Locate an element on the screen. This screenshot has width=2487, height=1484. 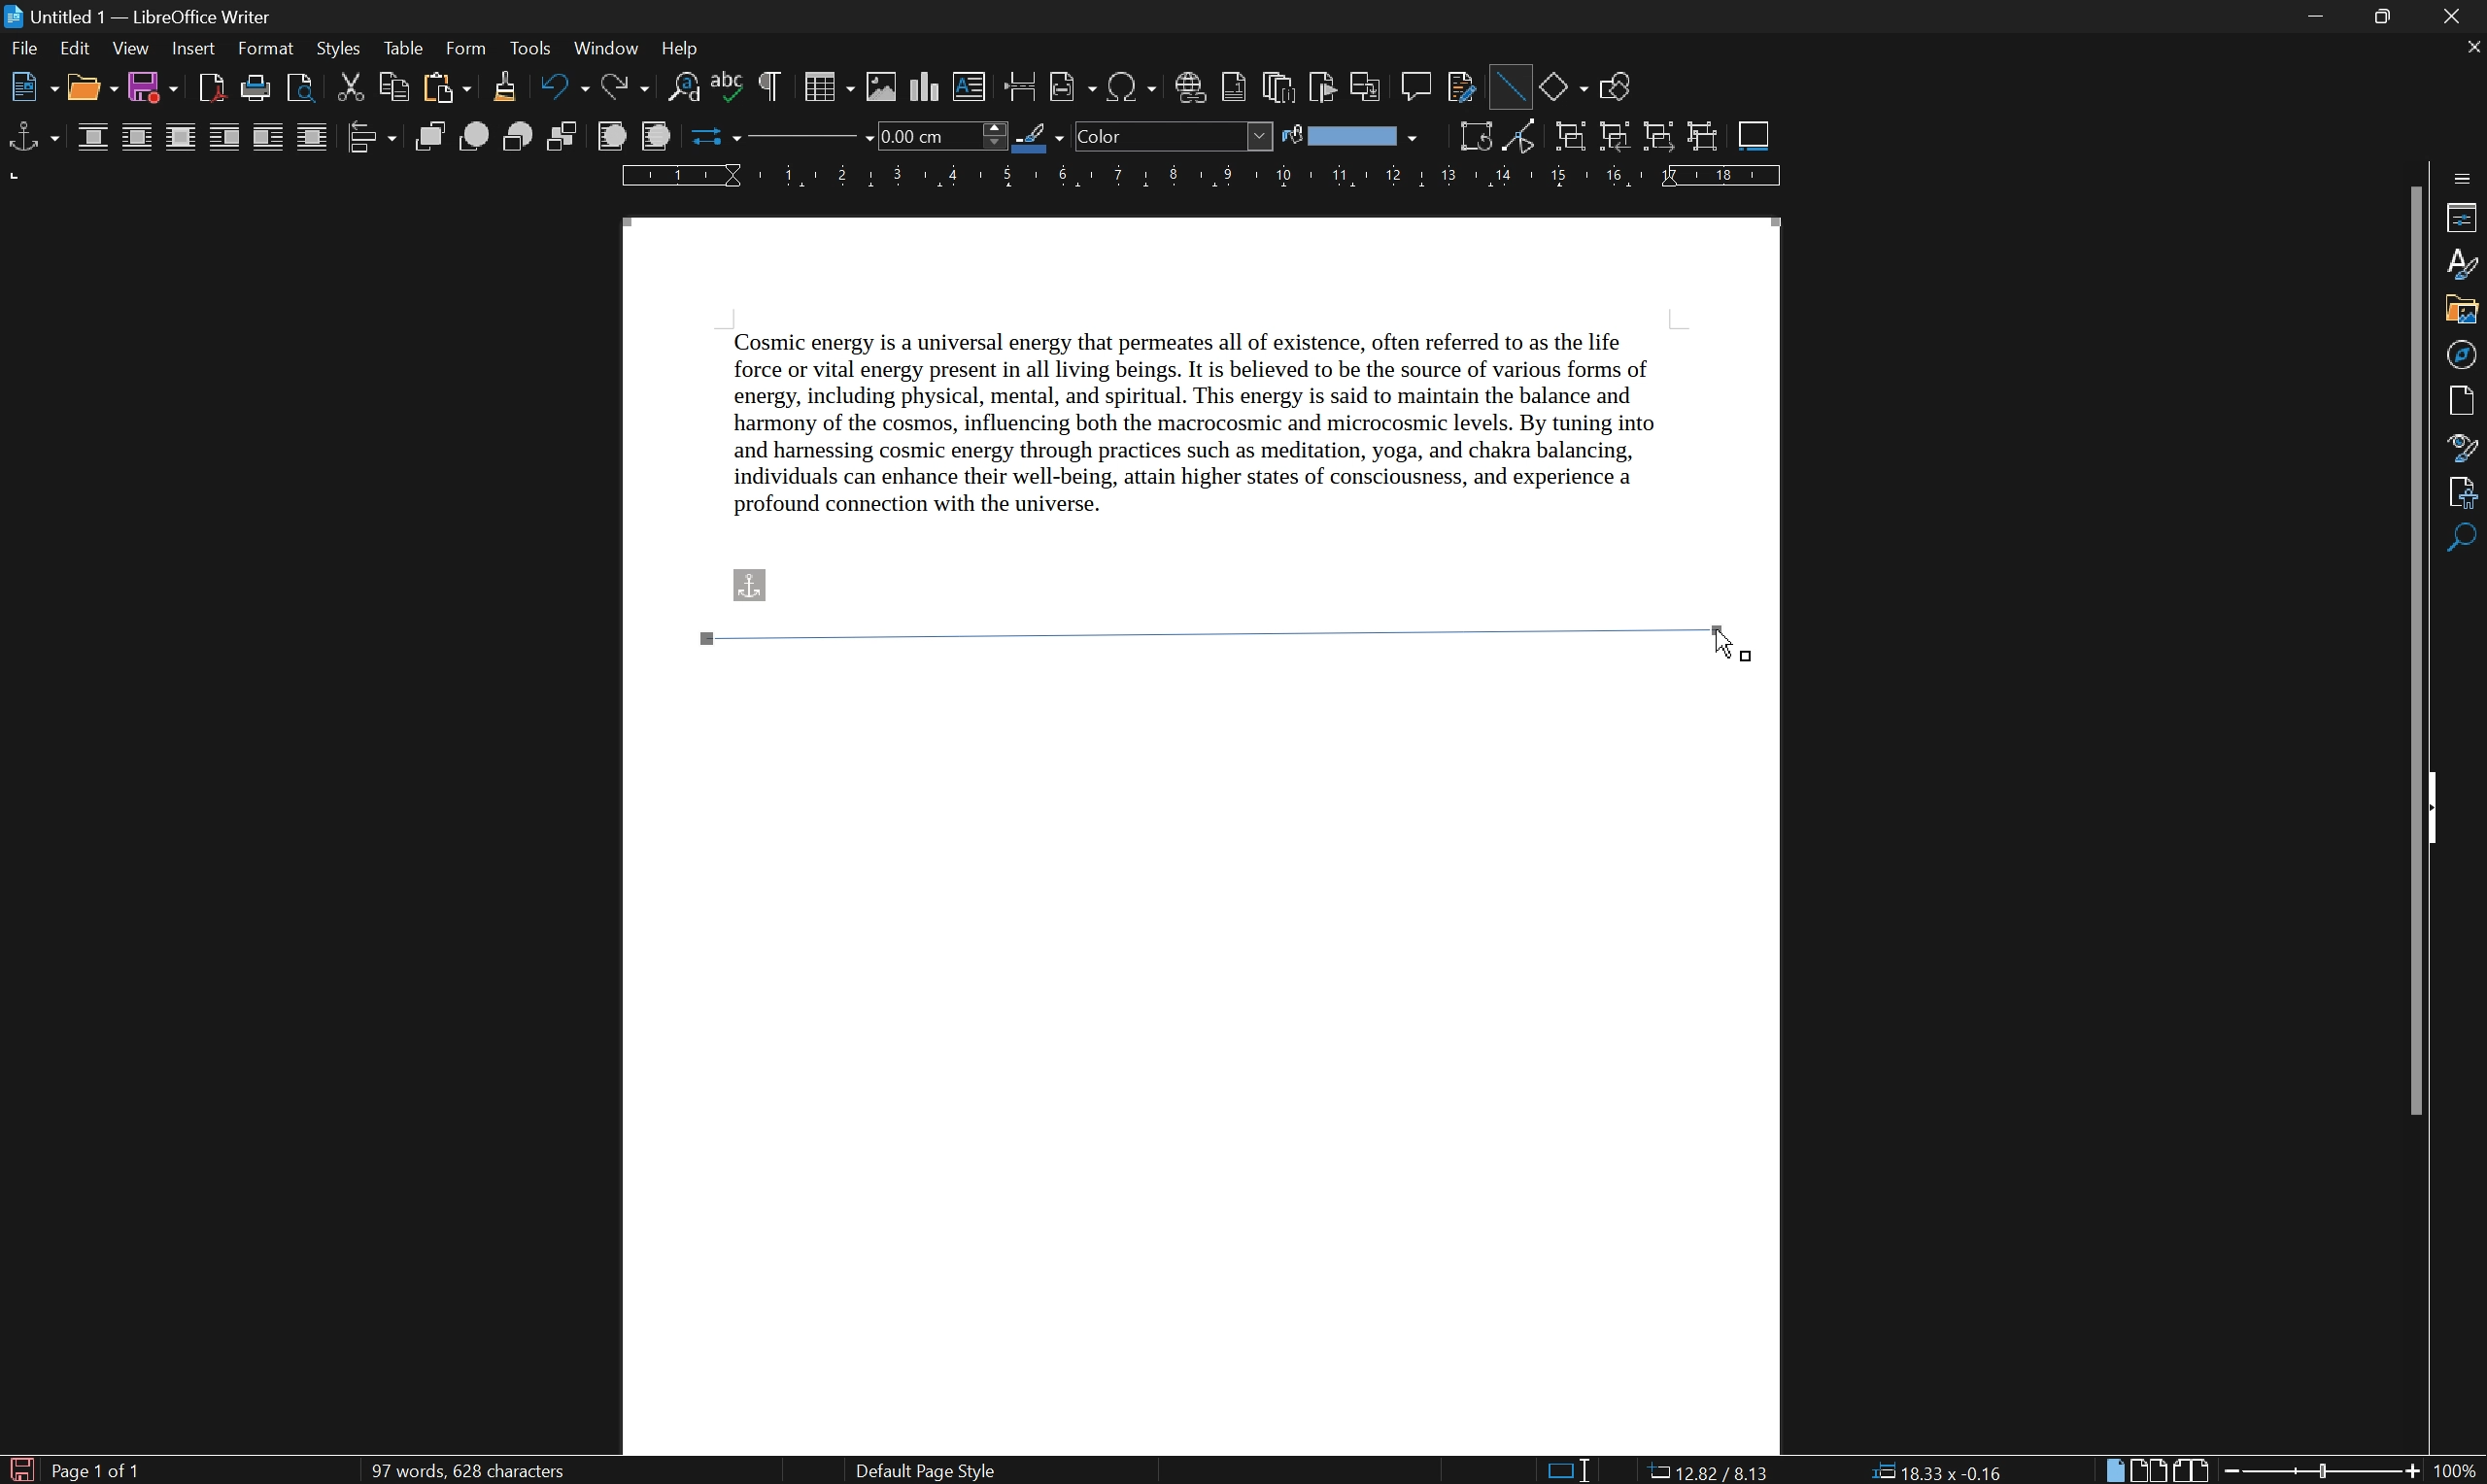
bring to front is located at coordinates (432, 137).